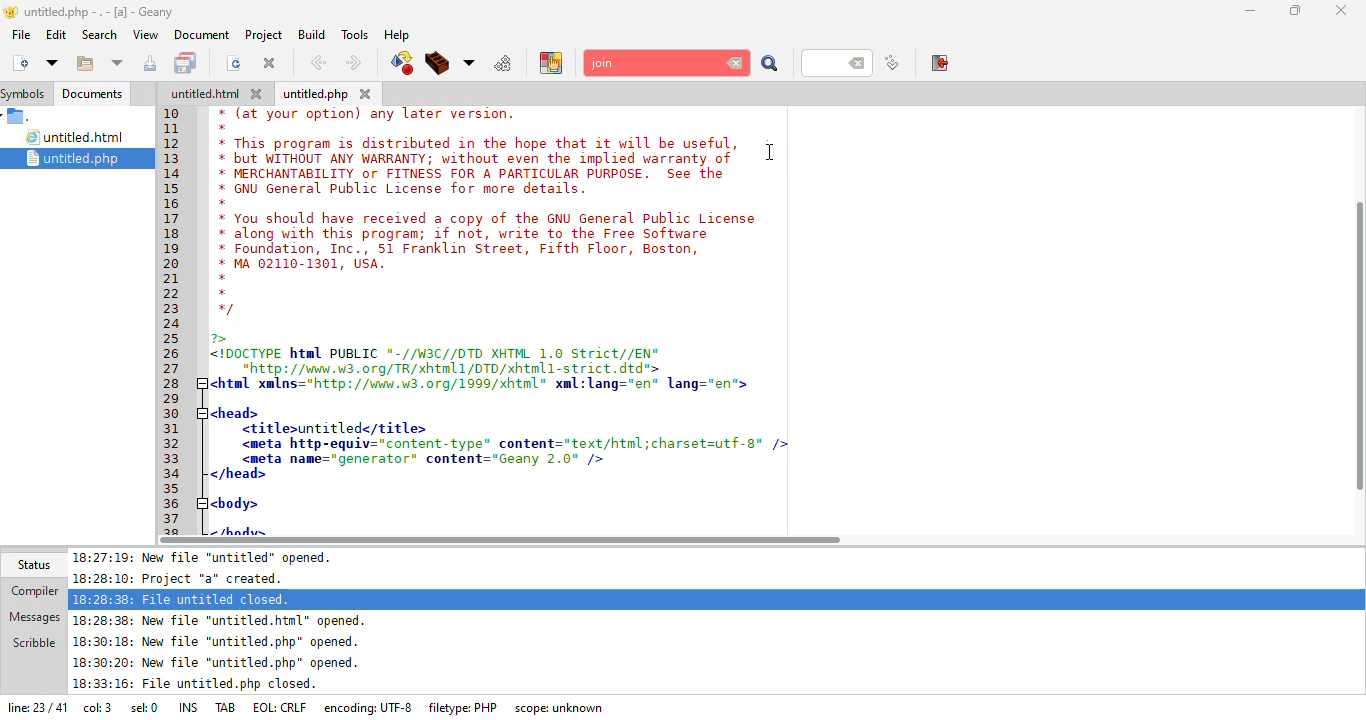 The height and width of the screenshot is (720, 1366). Describe the element at coordinates (97, 710) in the screenshot. I see `col: 3` at that location.